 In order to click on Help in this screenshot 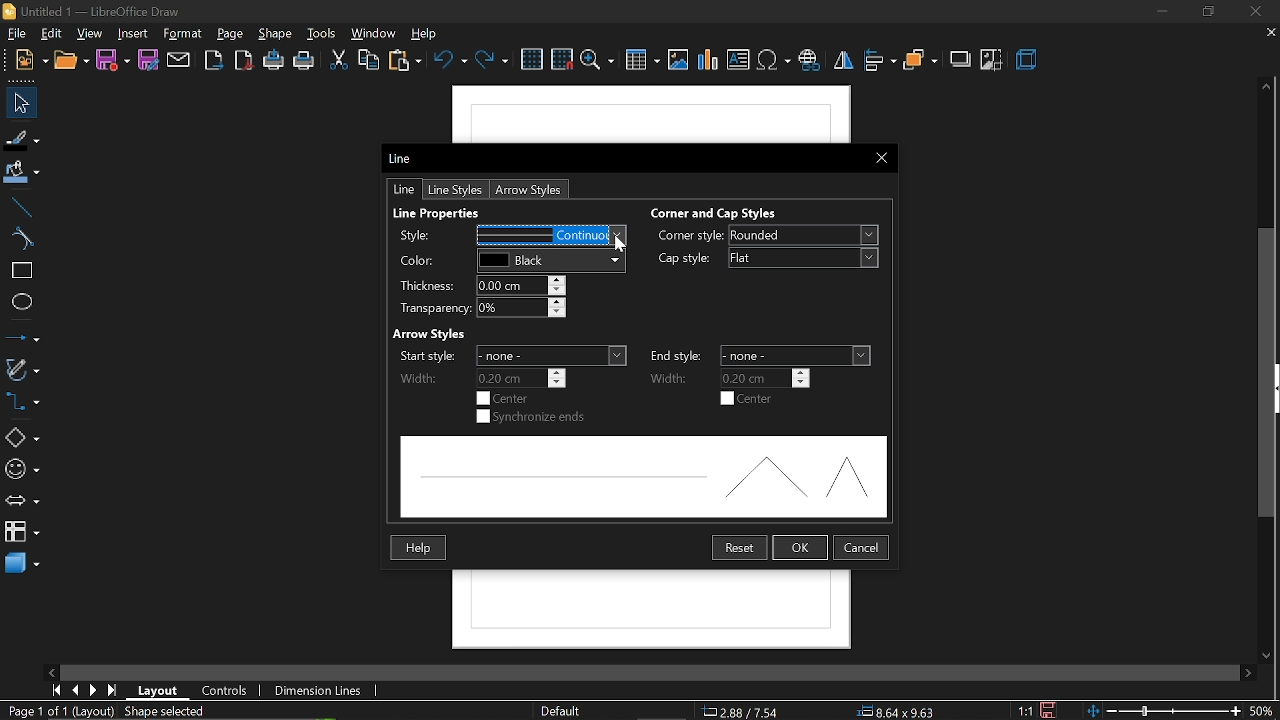, I will do `click(420, 548)`.